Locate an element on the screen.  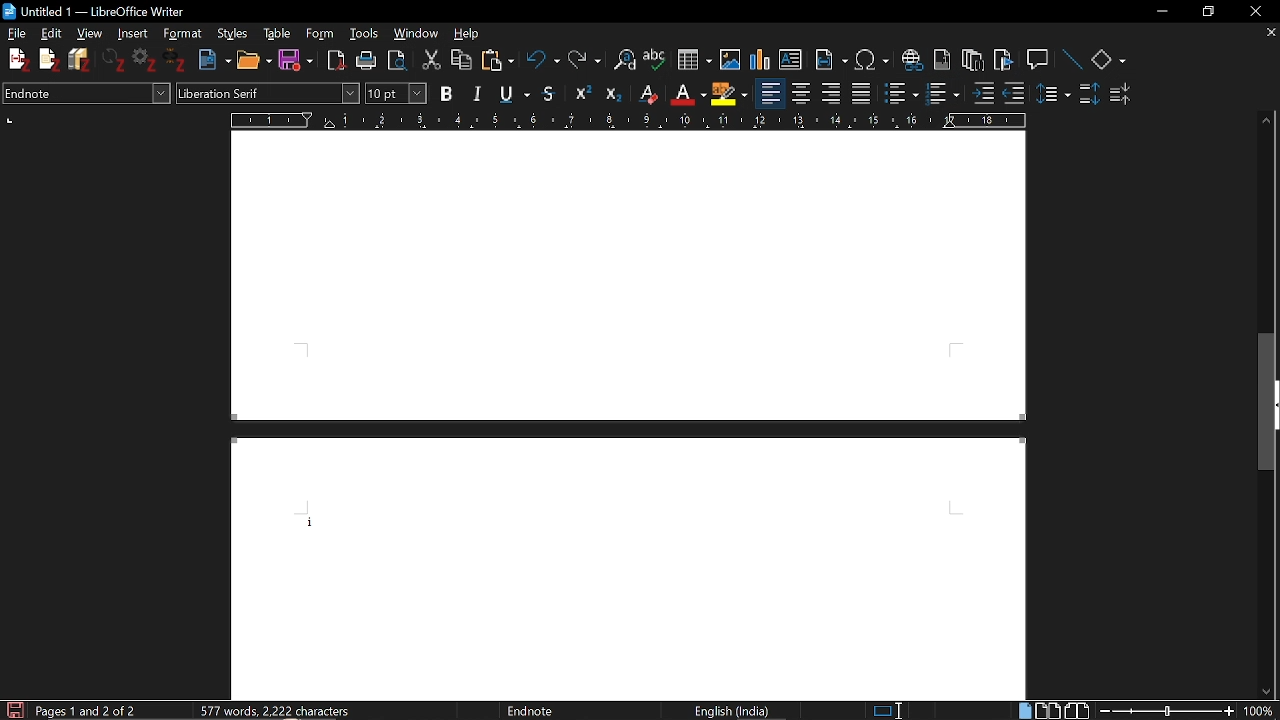
Insert is located at coordinates (130, 33).